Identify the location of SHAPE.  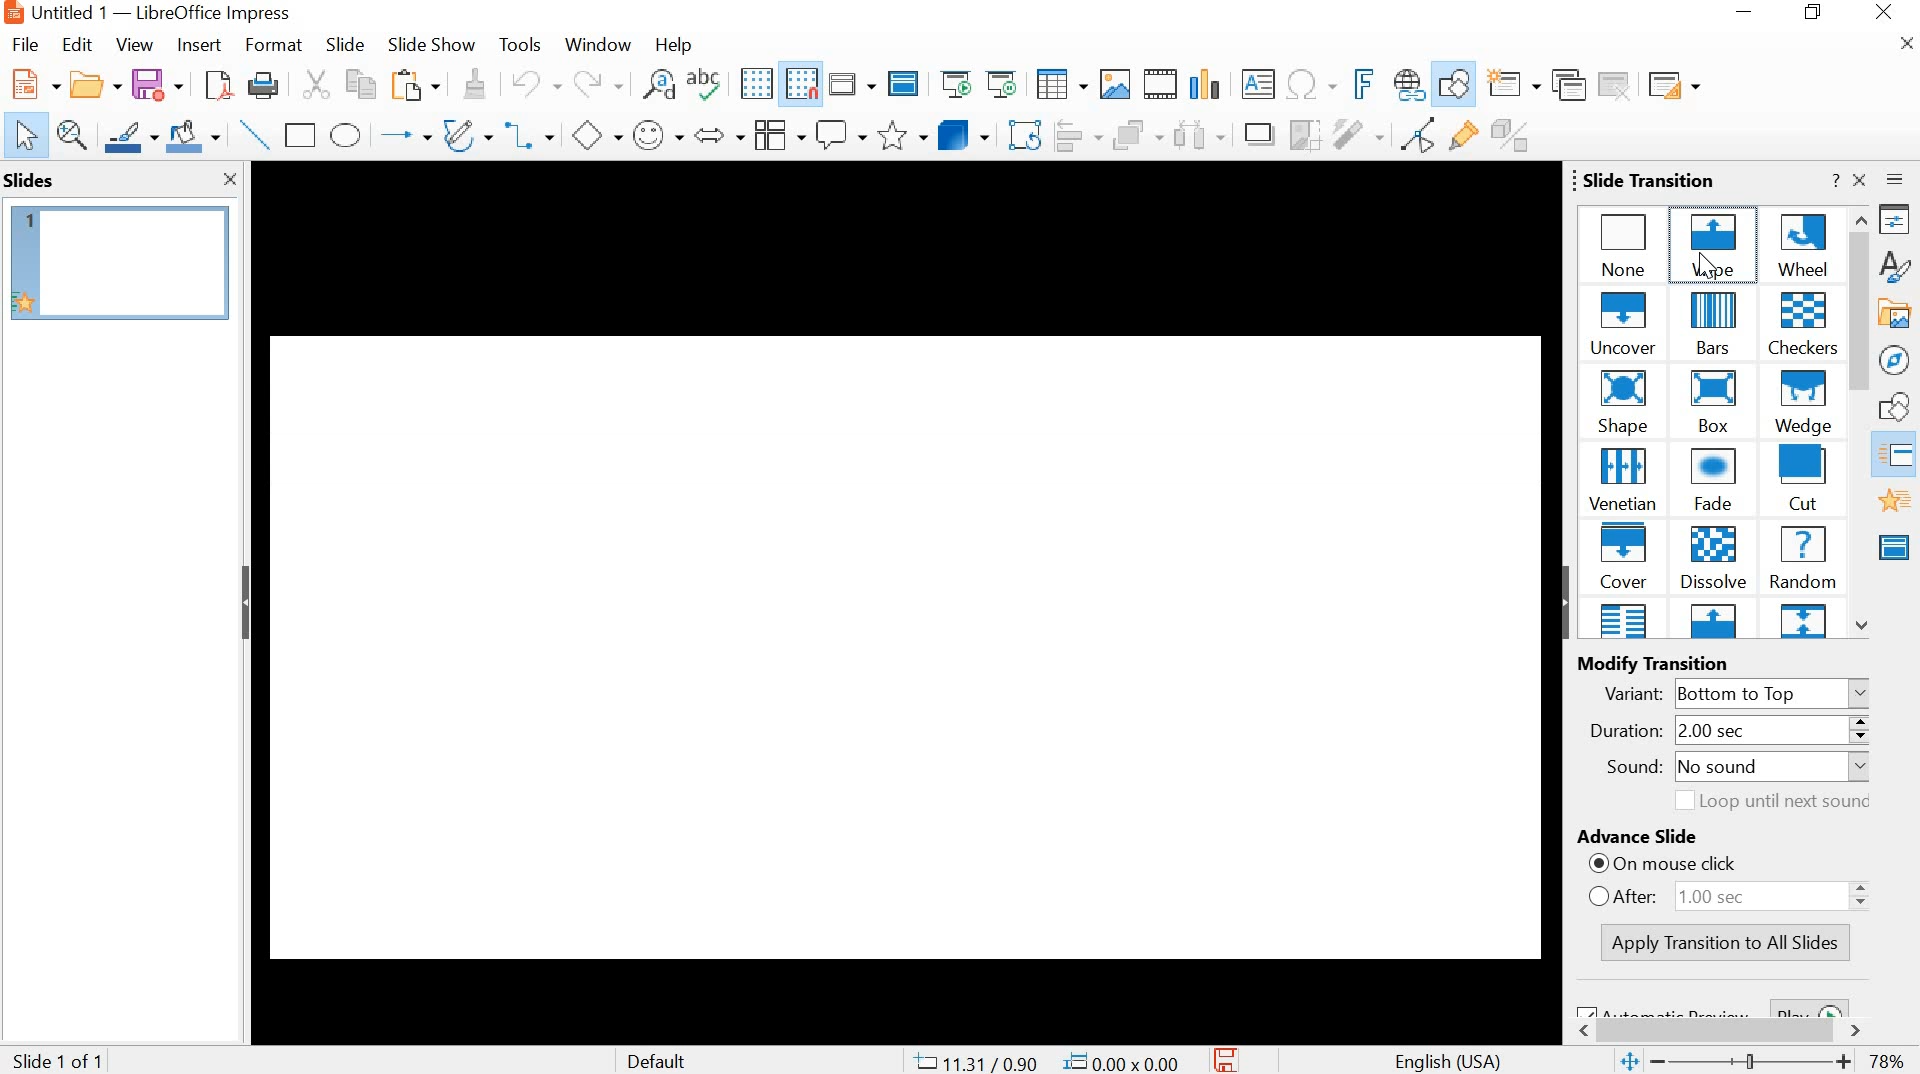
(1626, 403).